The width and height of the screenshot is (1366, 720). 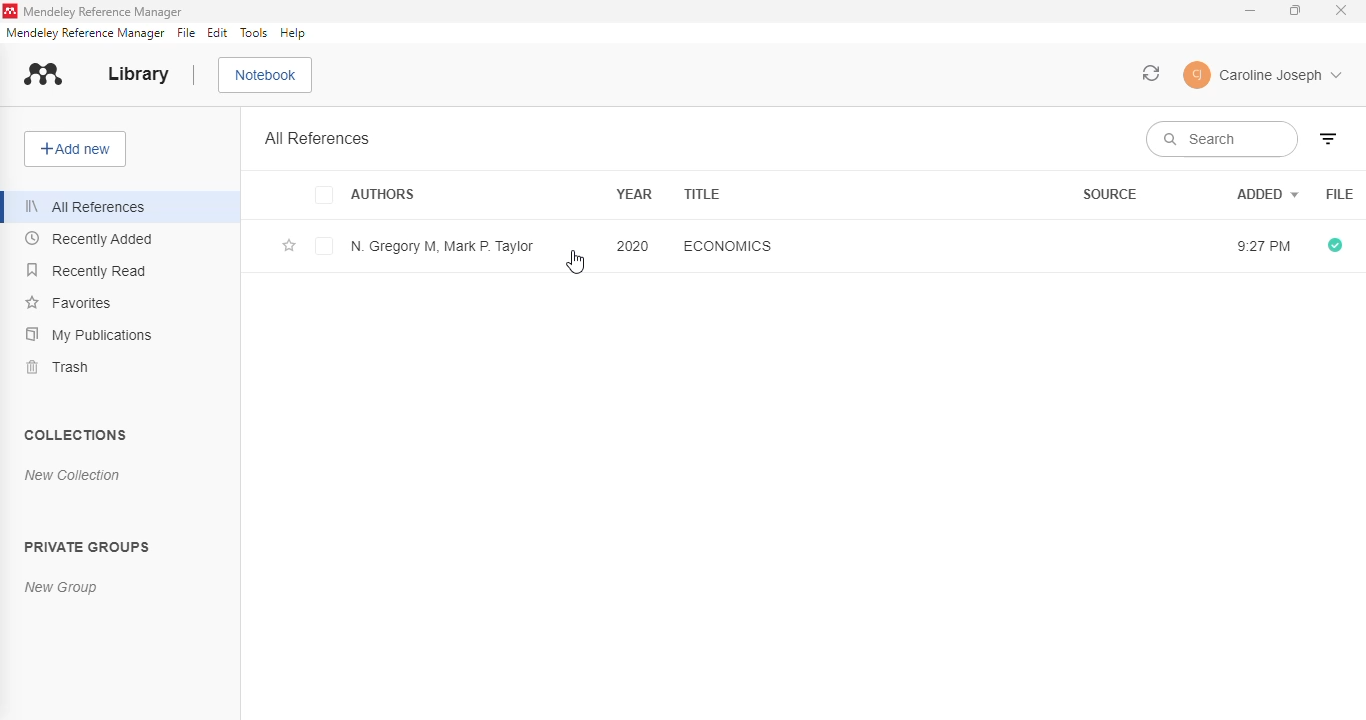 What do you see at coordinates (1151, 74) in the screenshot?
I see `sync` at bounding box center [1151, 74].